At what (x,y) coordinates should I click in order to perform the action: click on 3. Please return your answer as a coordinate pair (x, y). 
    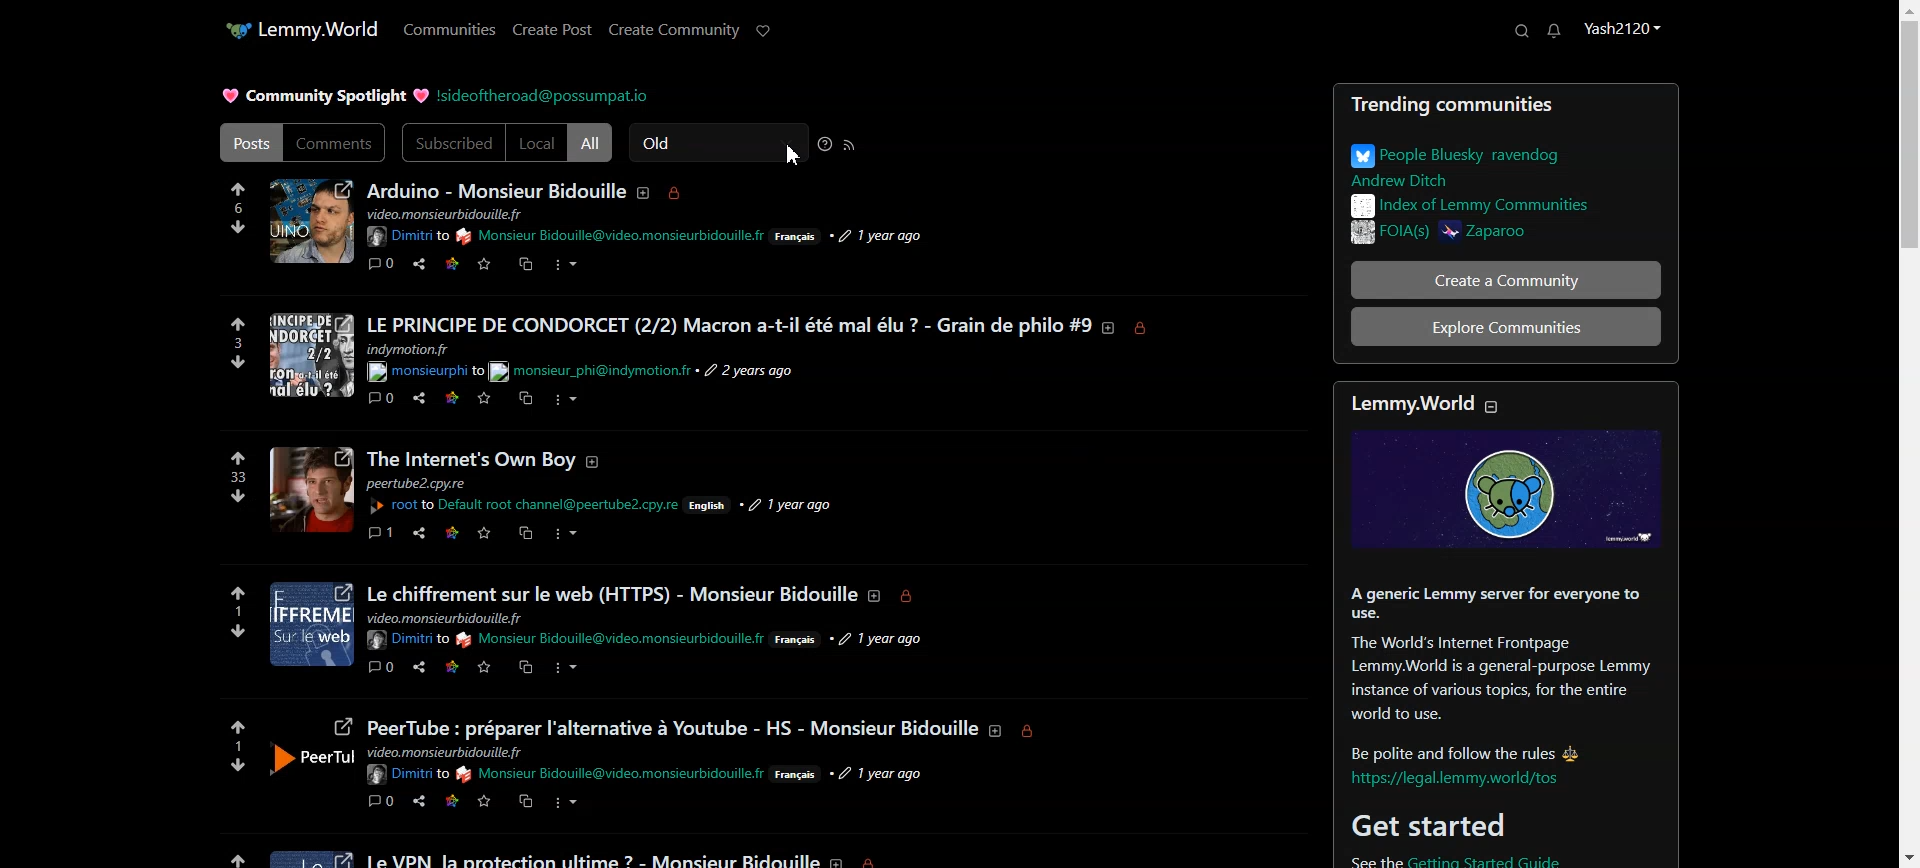
    Looking at the image, I should click on (233, 343).